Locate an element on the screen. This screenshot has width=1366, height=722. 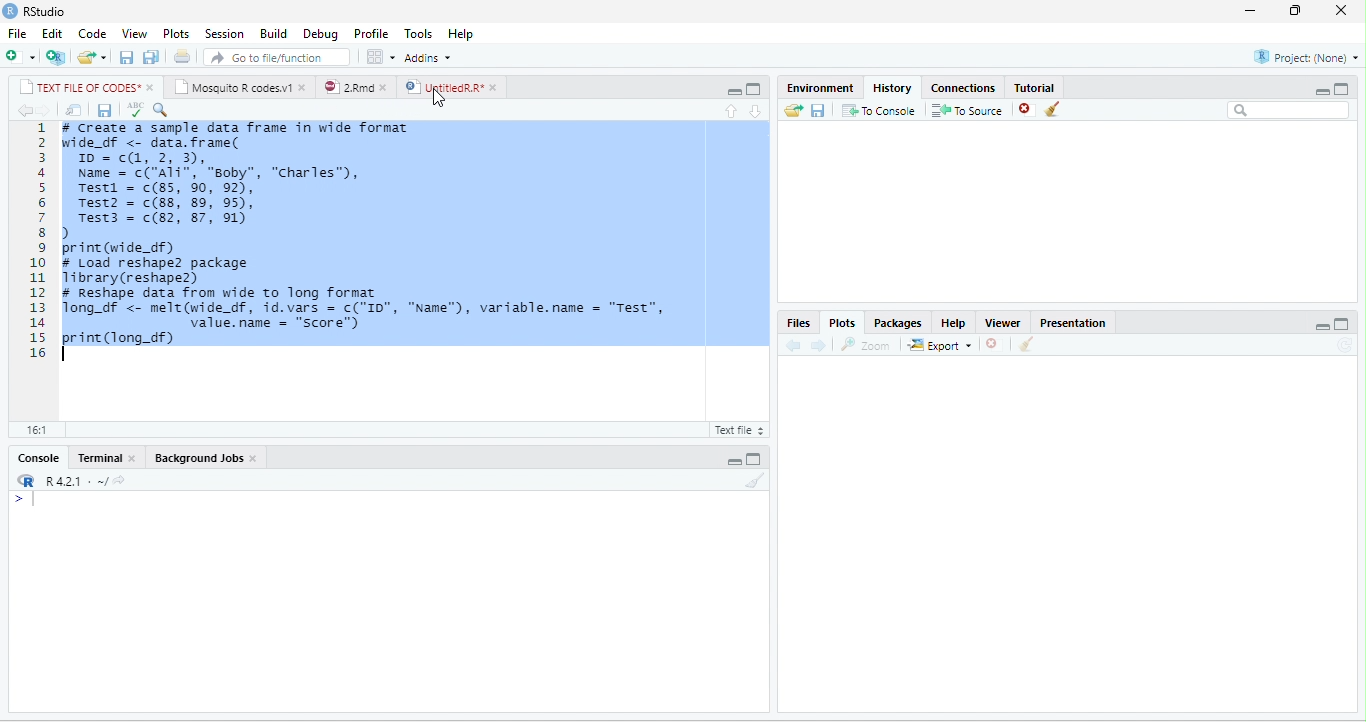
RStudio is located at coordinates (46, 12).